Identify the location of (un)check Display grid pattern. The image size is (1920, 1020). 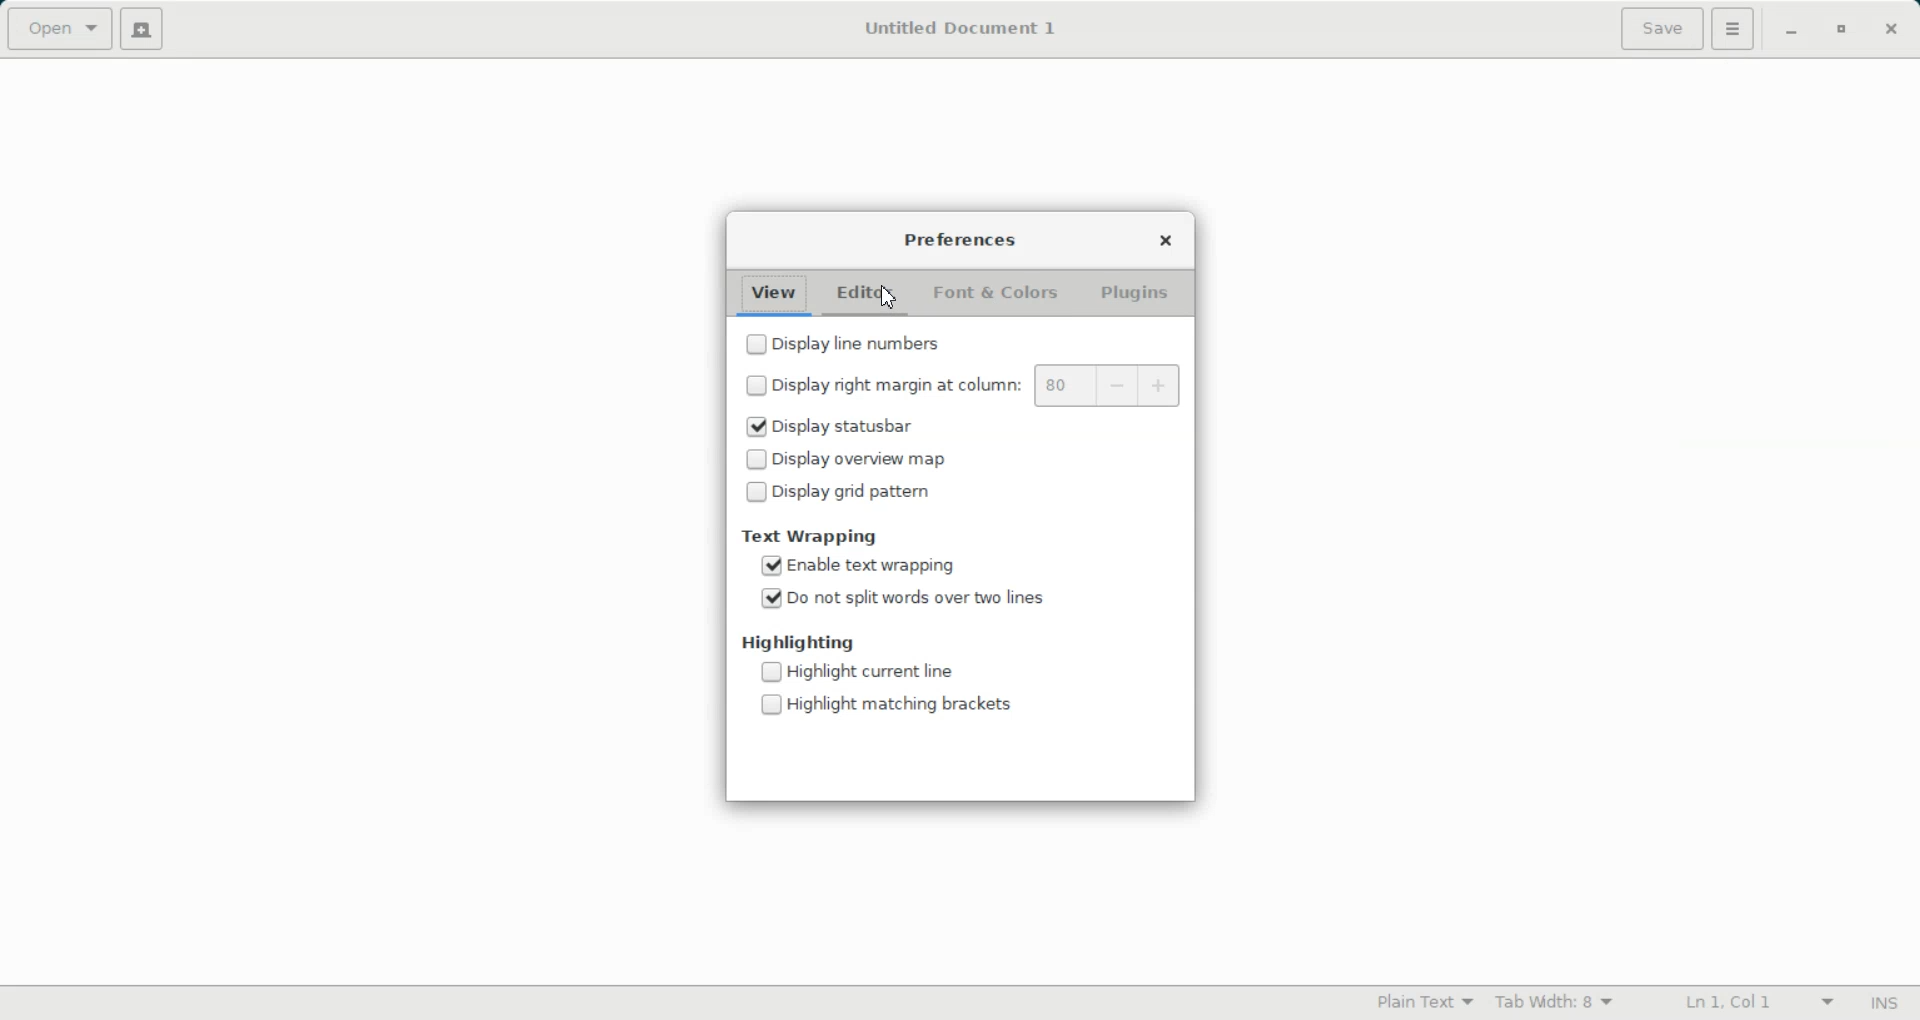
(864, 491).